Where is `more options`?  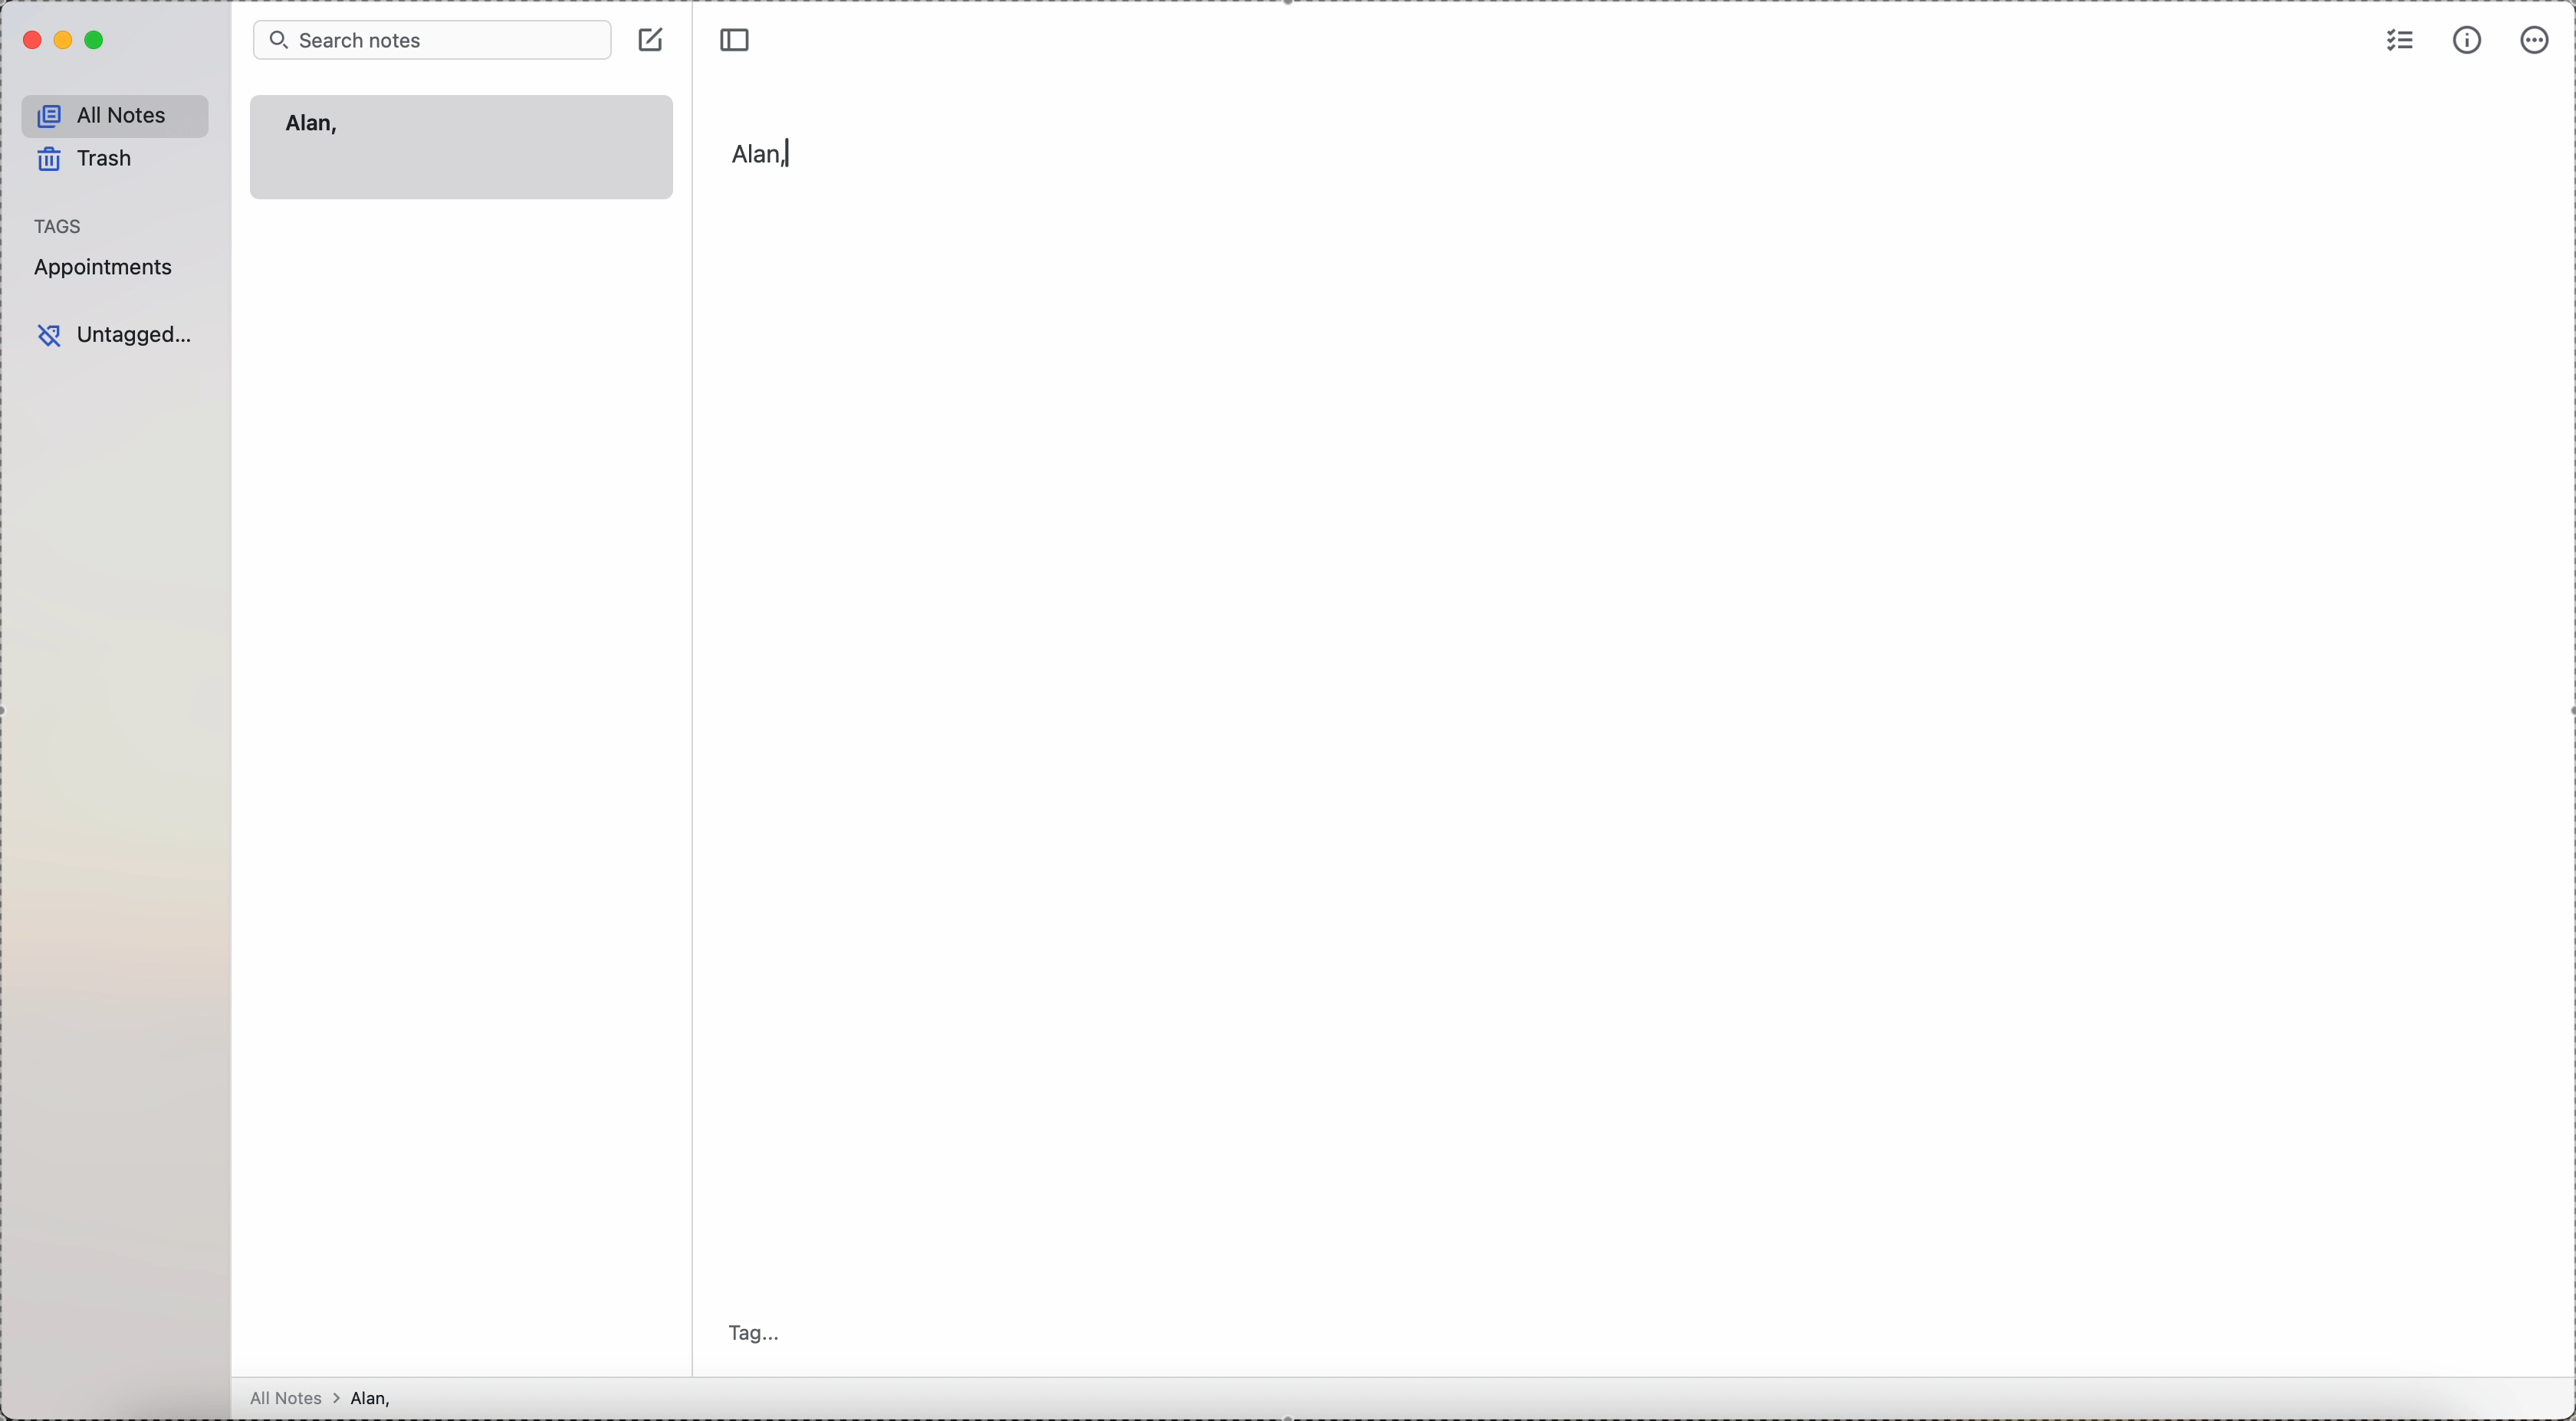 more options is located at coordinates (2536, 40).